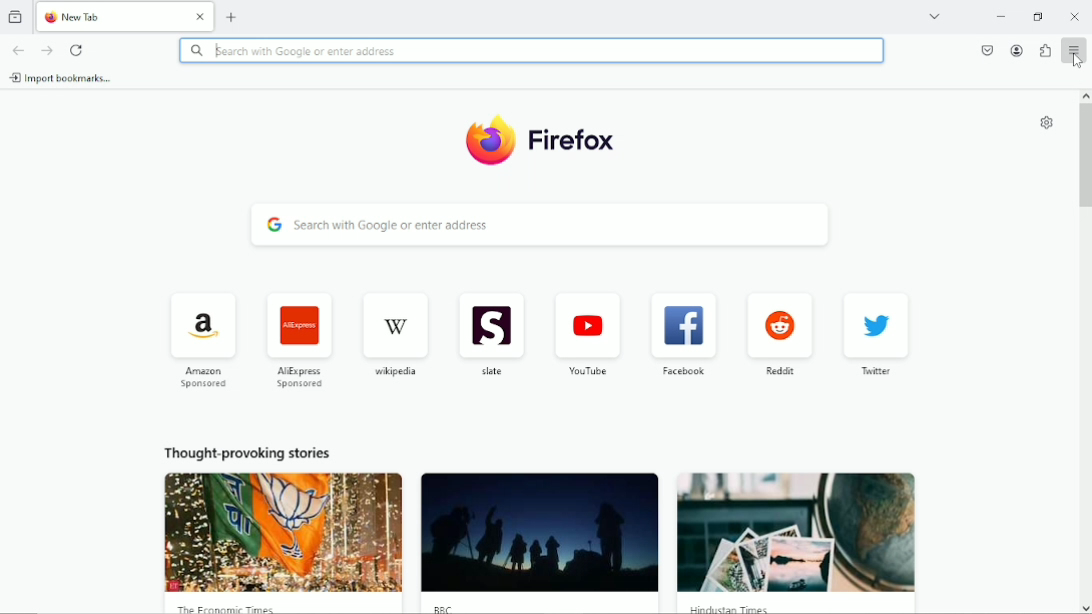 The image size is (1092, 614). I want to click on close, so click(204, 15).